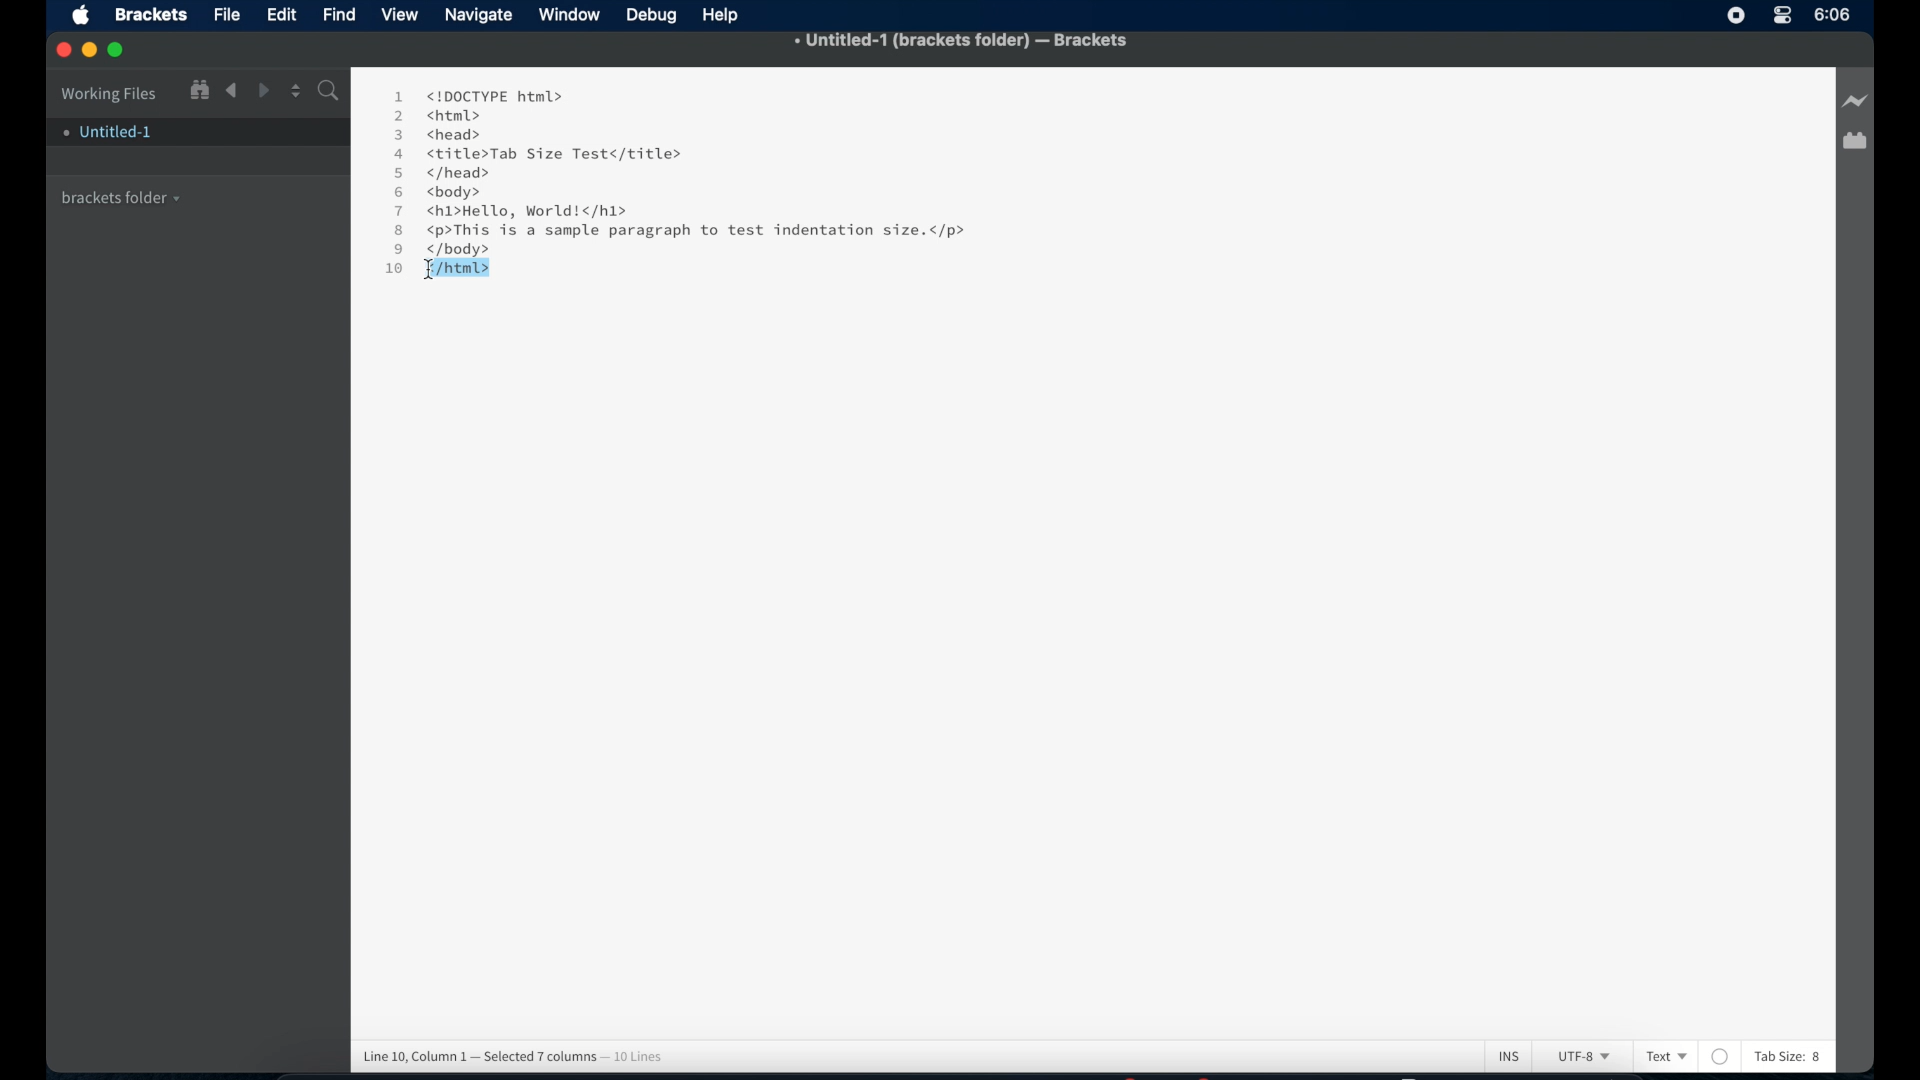 The height and width of the screenshot is (1080, 1920). Describe the element at coordinates (1818, 1058) in the screenshot. I see `8` at that location.